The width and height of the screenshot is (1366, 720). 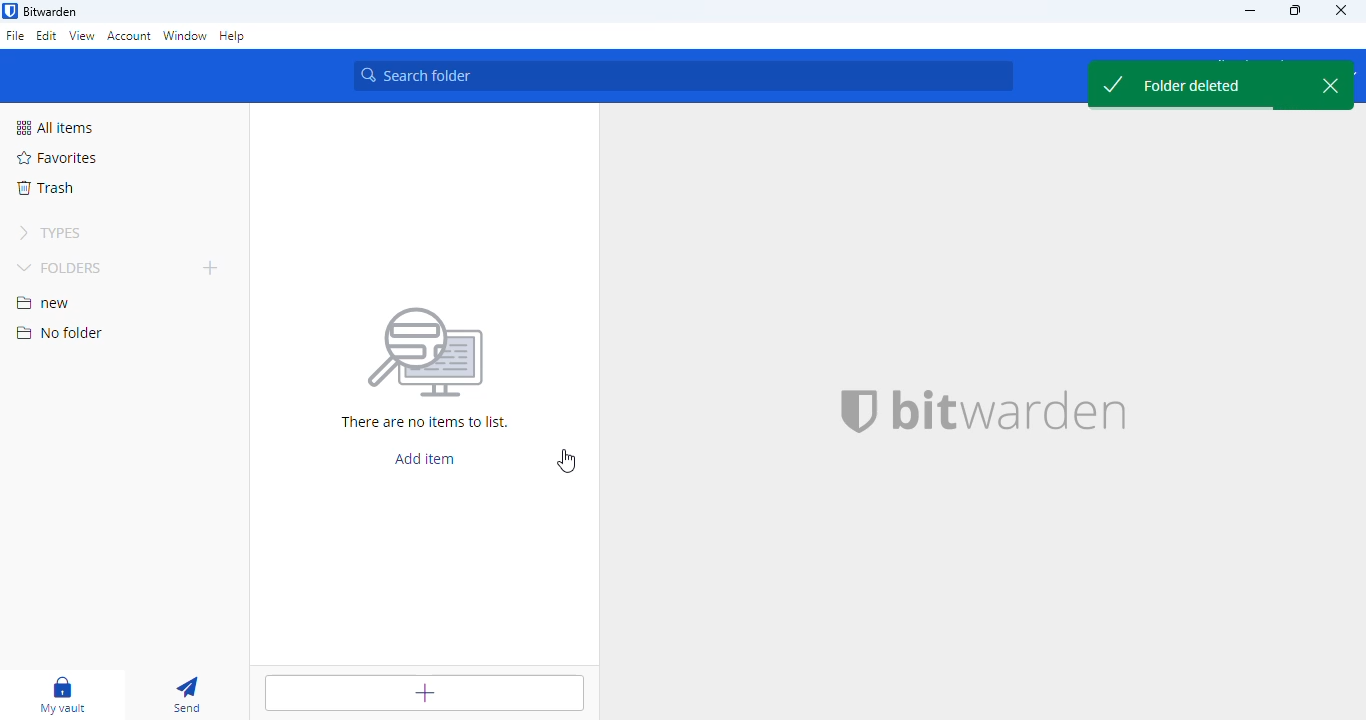 What do you see at coordinates (186, 37) in the screenshot?
I see `window` at bounding box center [186, 37].